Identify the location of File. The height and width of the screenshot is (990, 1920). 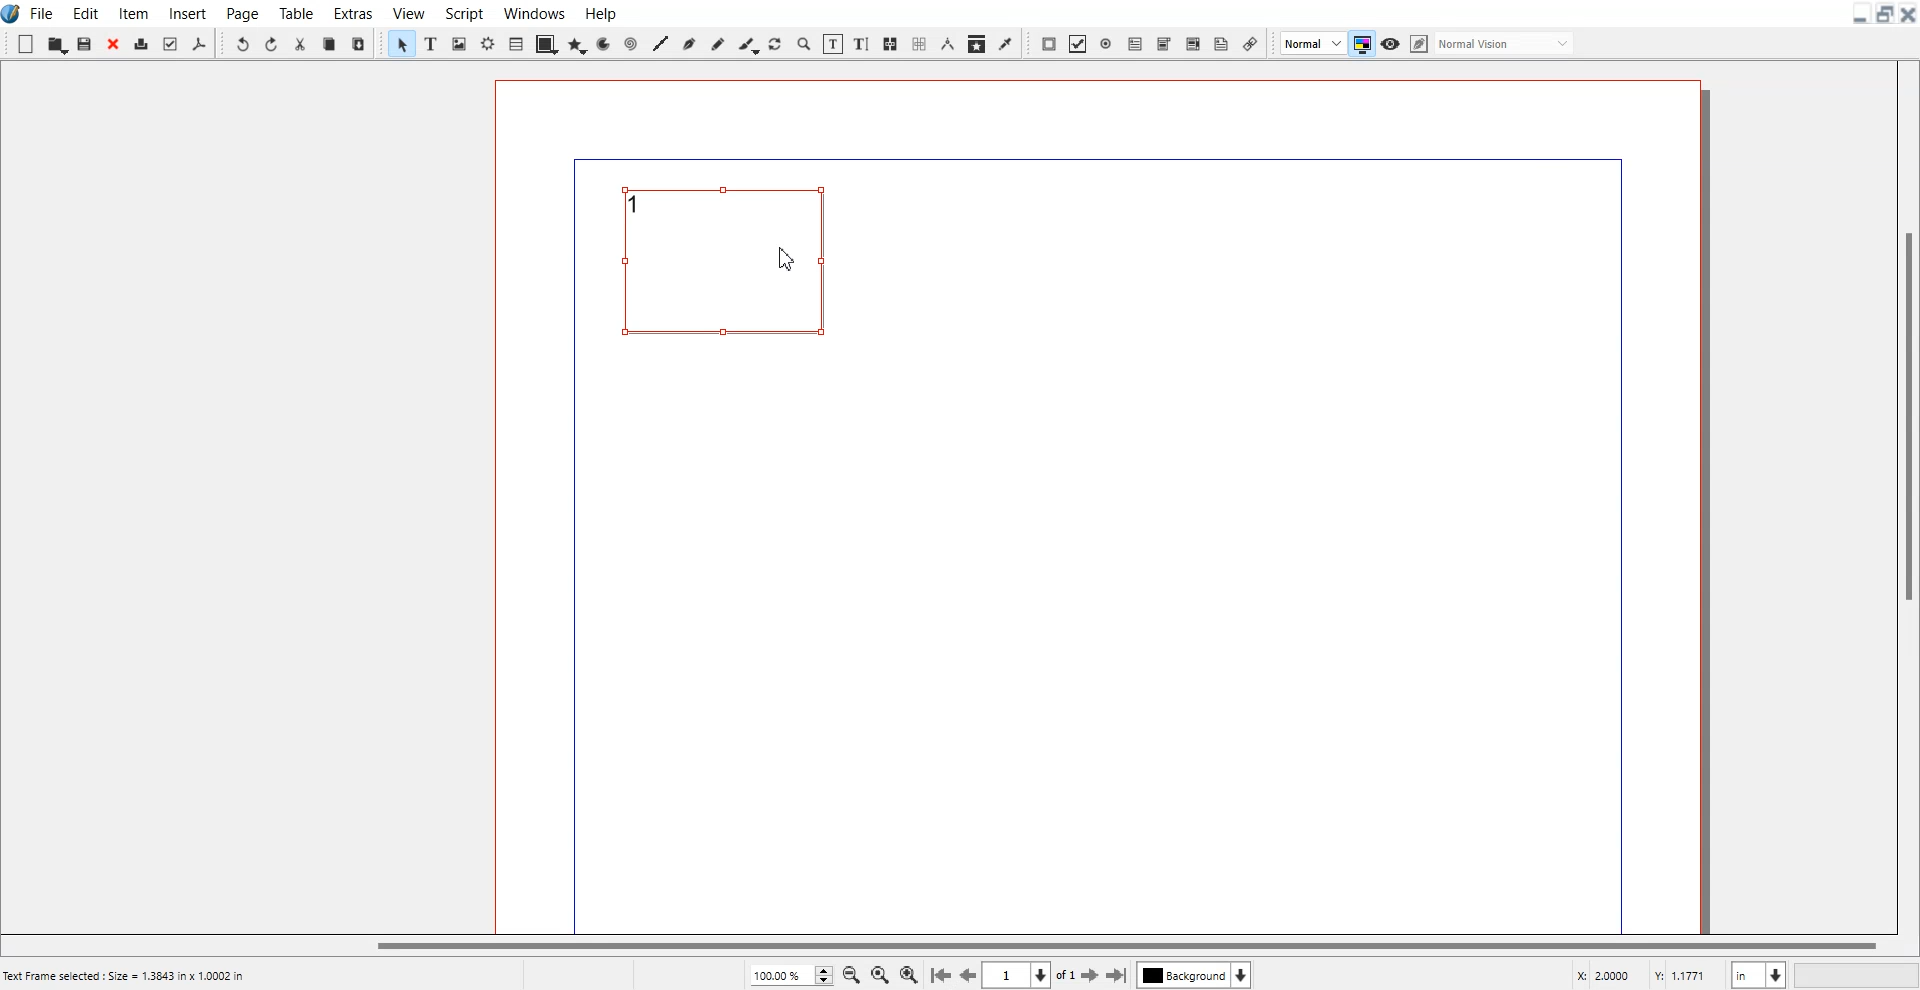
(43, 13).